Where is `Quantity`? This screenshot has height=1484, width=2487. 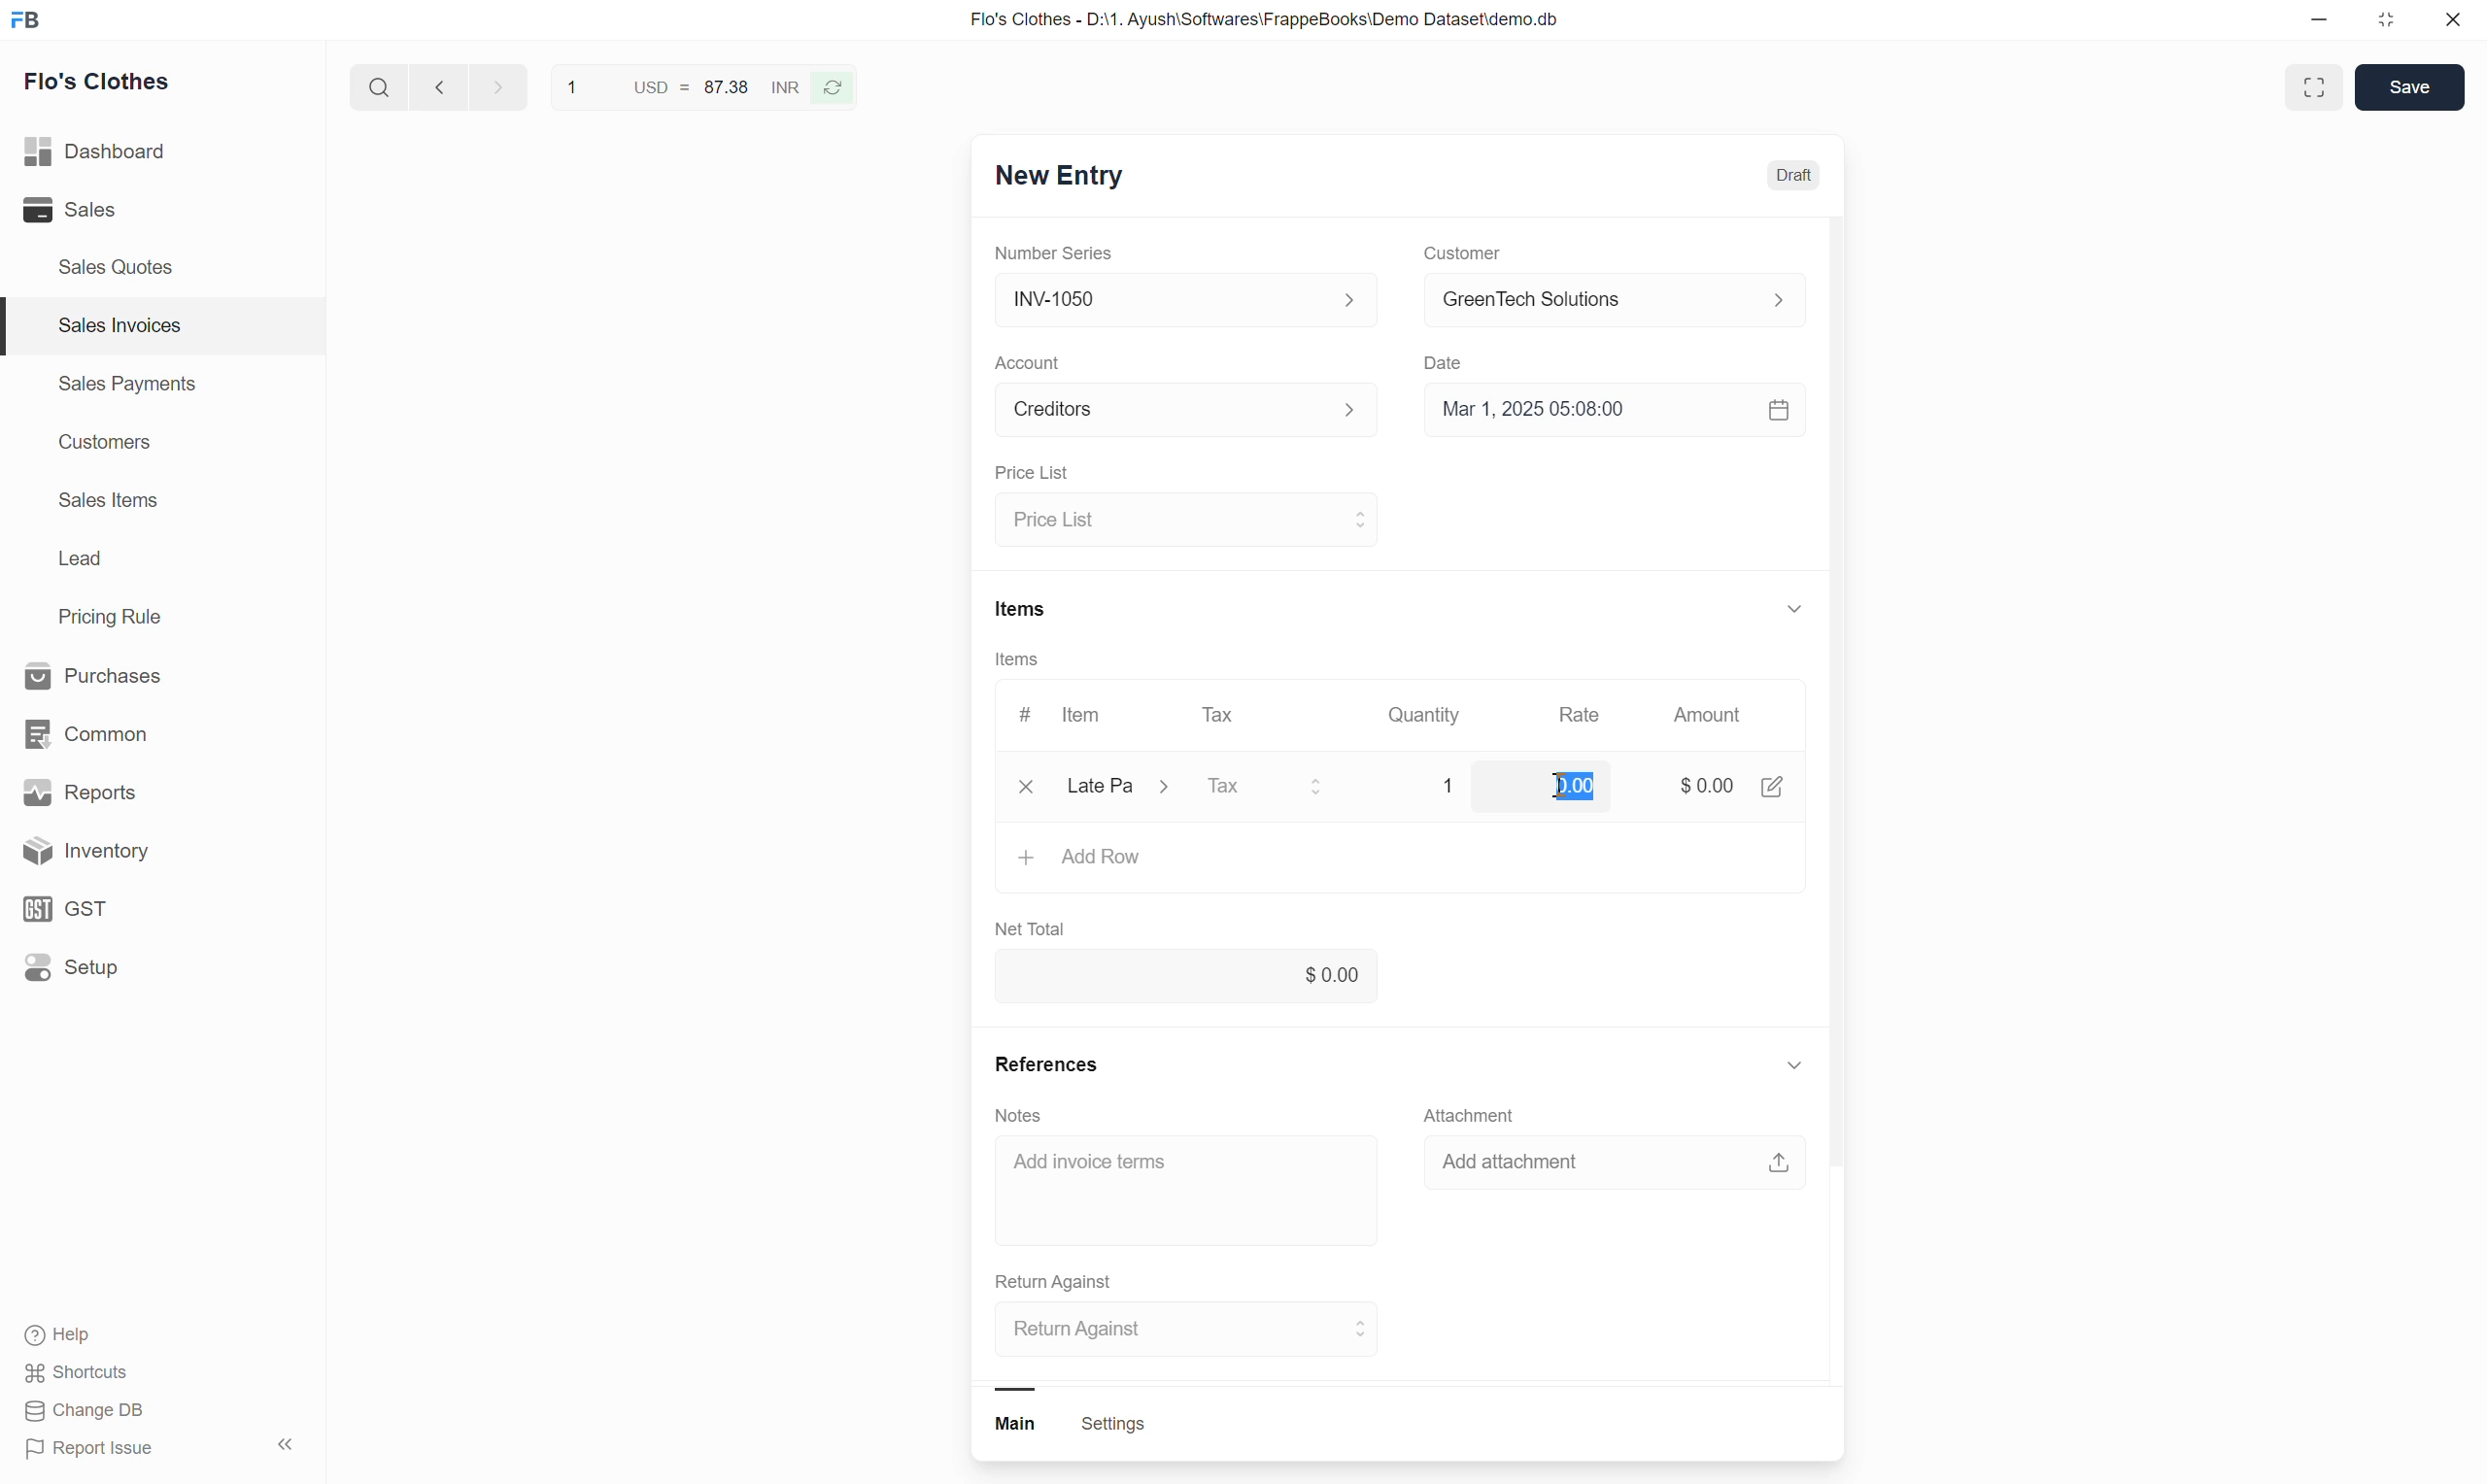
Quantity is located at coordinates (1451, 785).